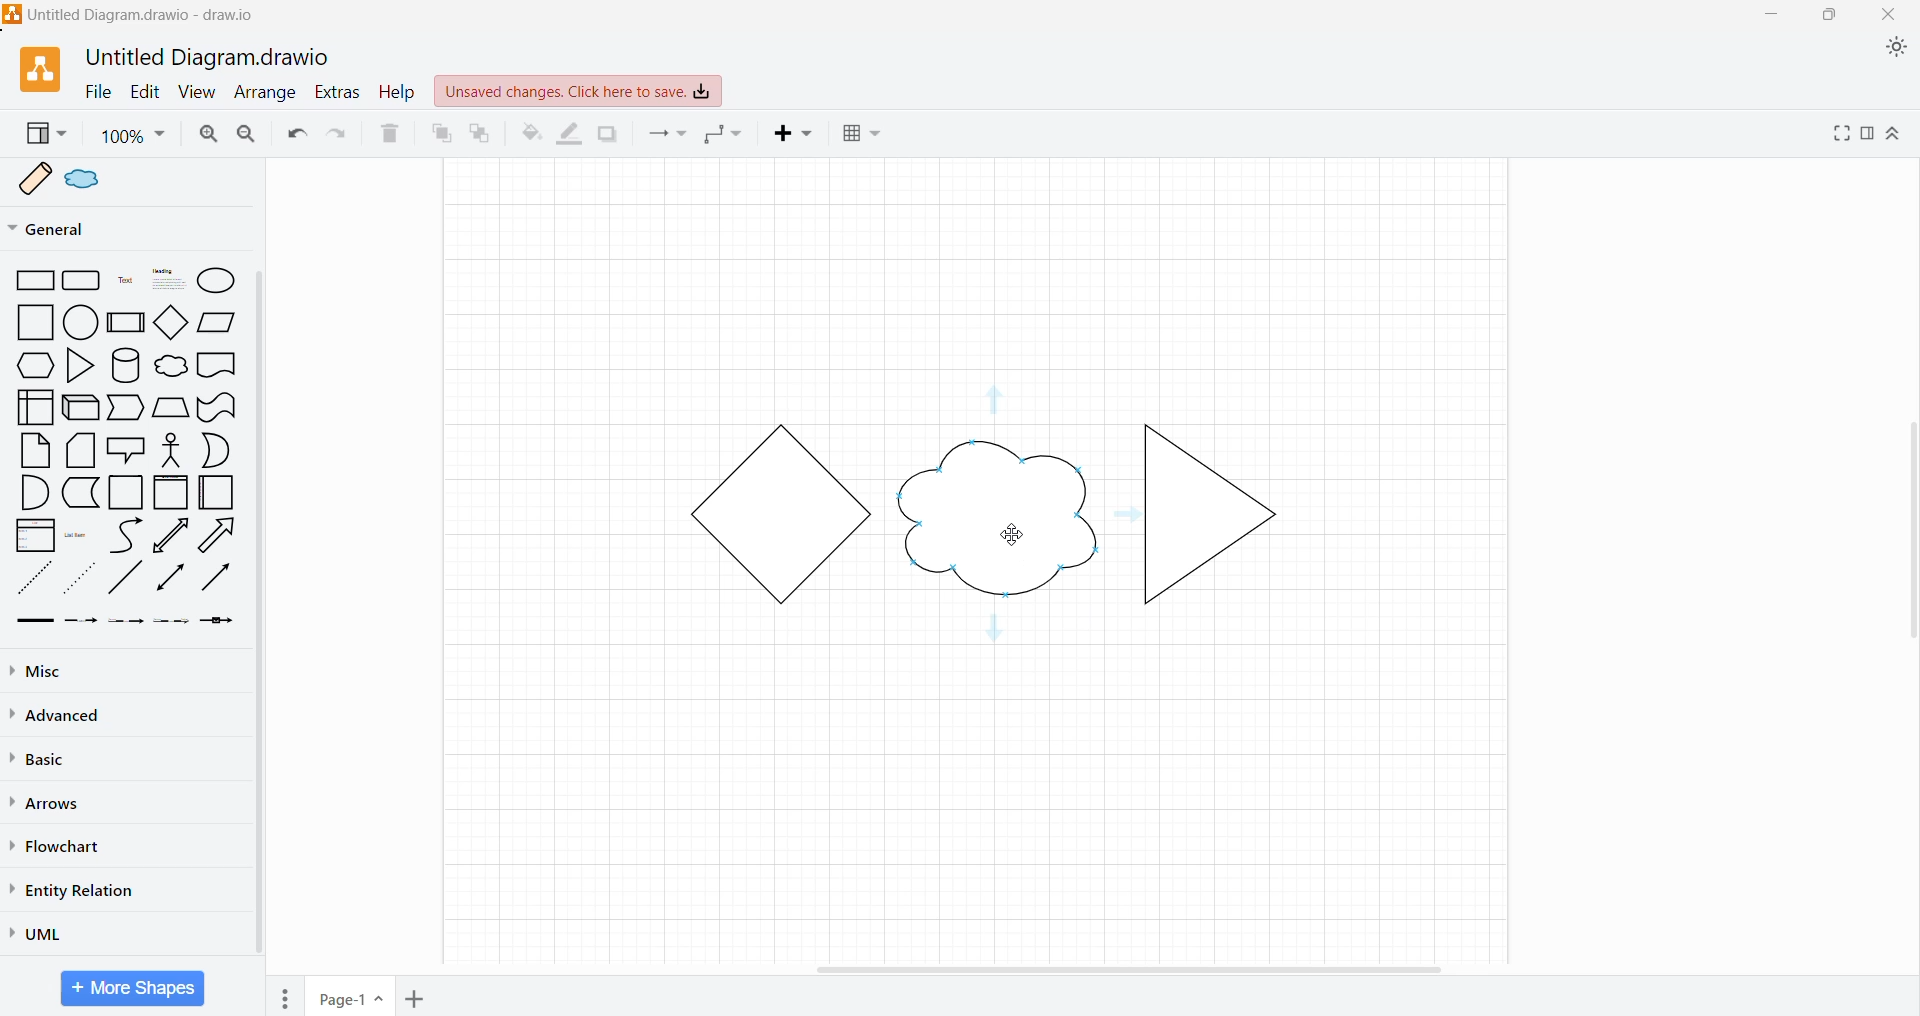  Describe the element at coordinates (982, 282) in the screenshot. I see `Canvas area` at that location.